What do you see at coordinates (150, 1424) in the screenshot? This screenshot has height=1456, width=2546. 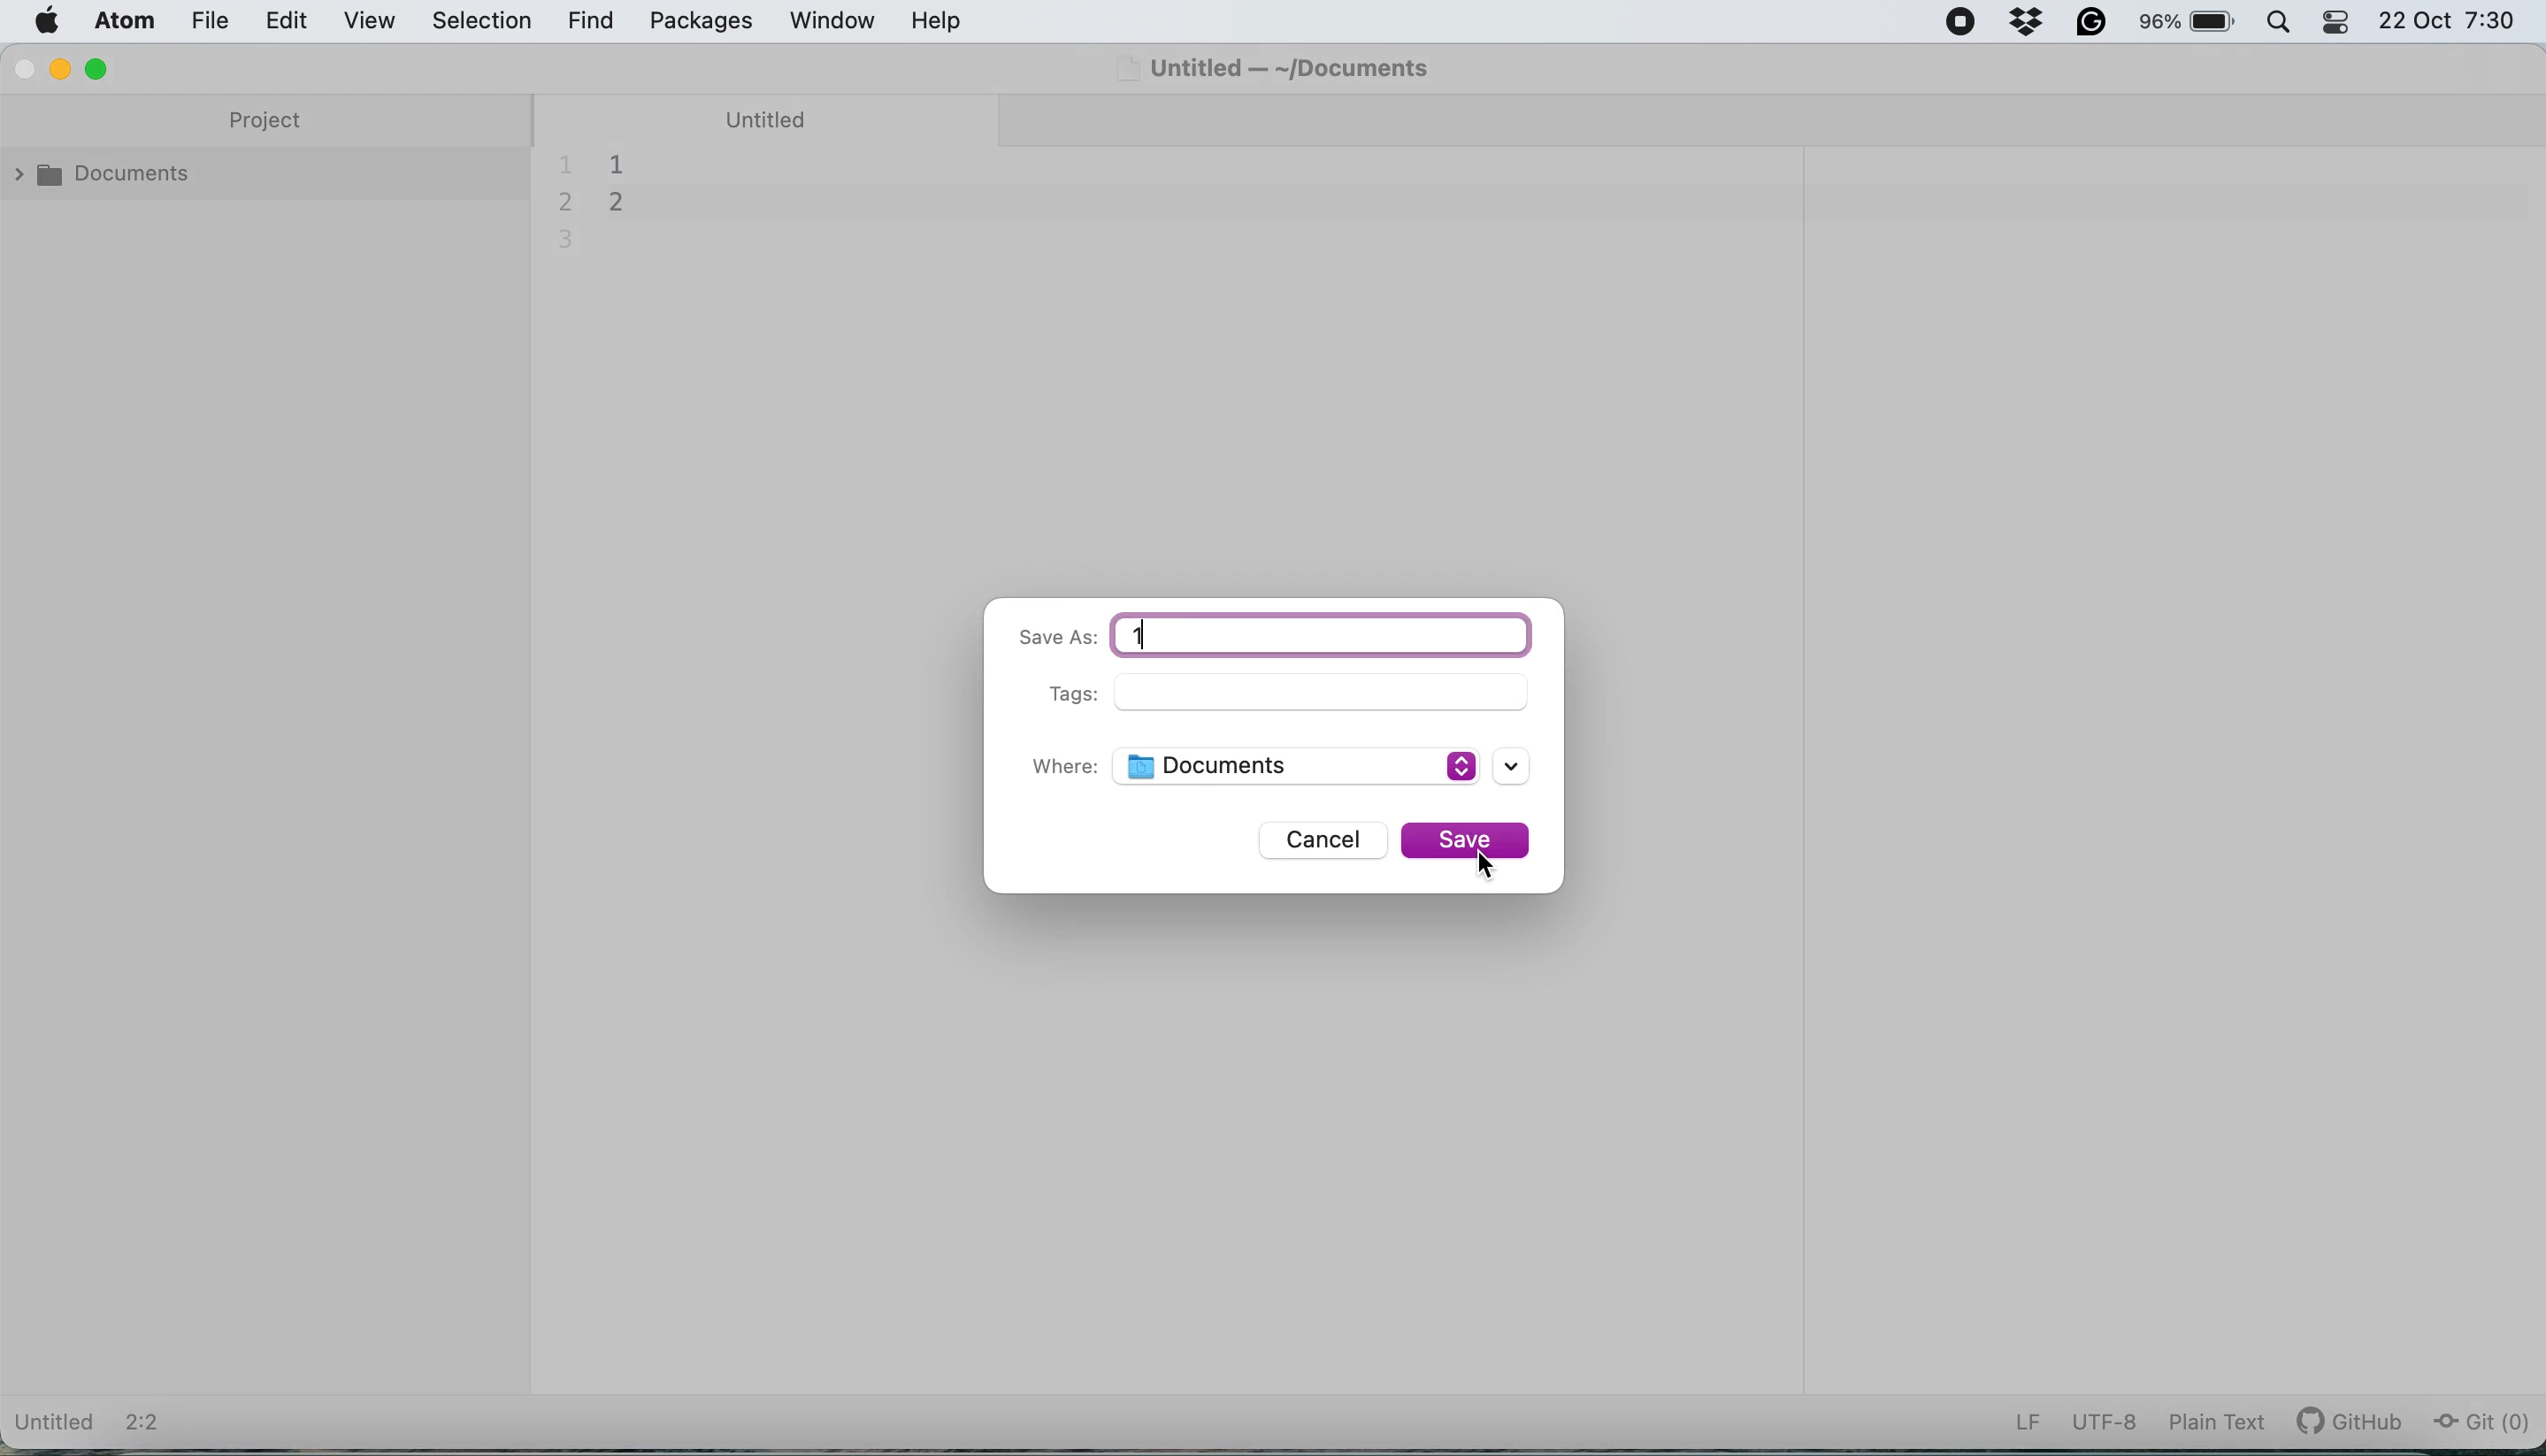 I see `2:2` at bounding box center [150, 1424].